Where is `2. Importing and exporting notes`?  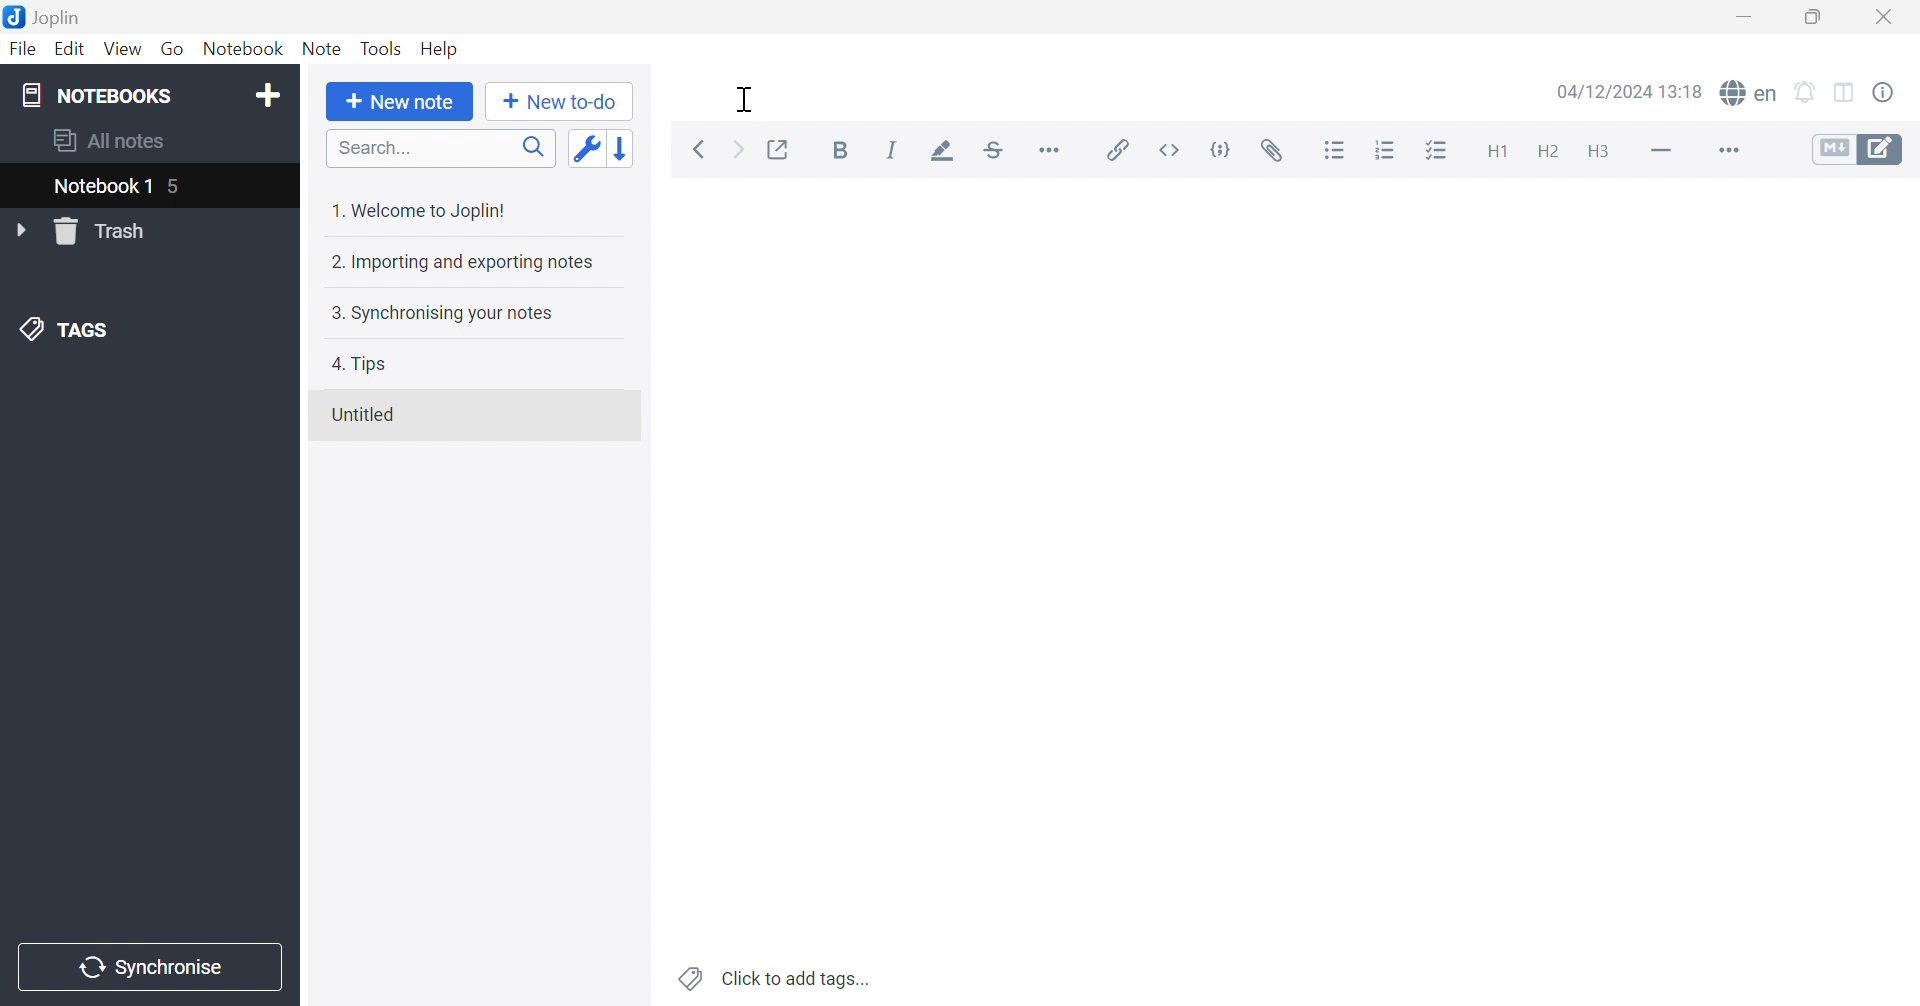 2. Importing and exporting notes is located at coordinates (460, 263).